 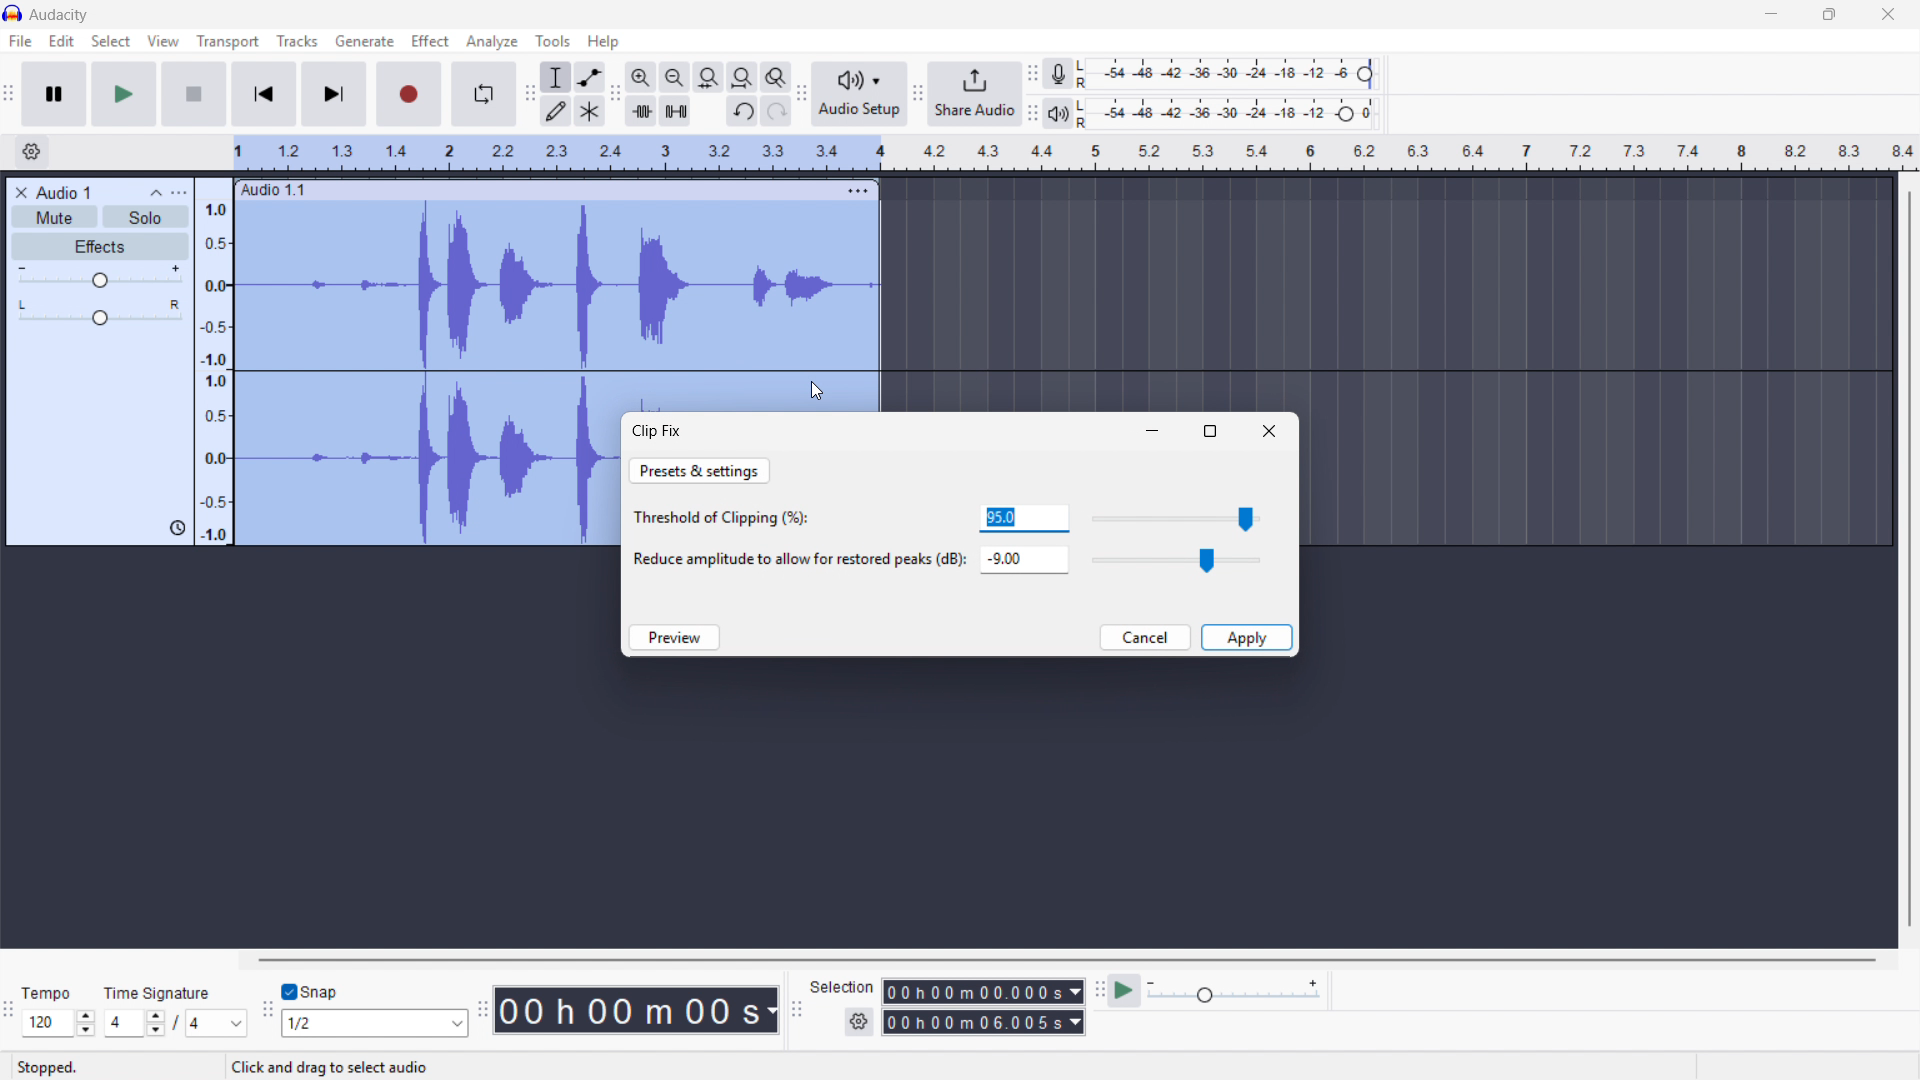 I want to click on Set tempo, so click(x=57, y=1012).